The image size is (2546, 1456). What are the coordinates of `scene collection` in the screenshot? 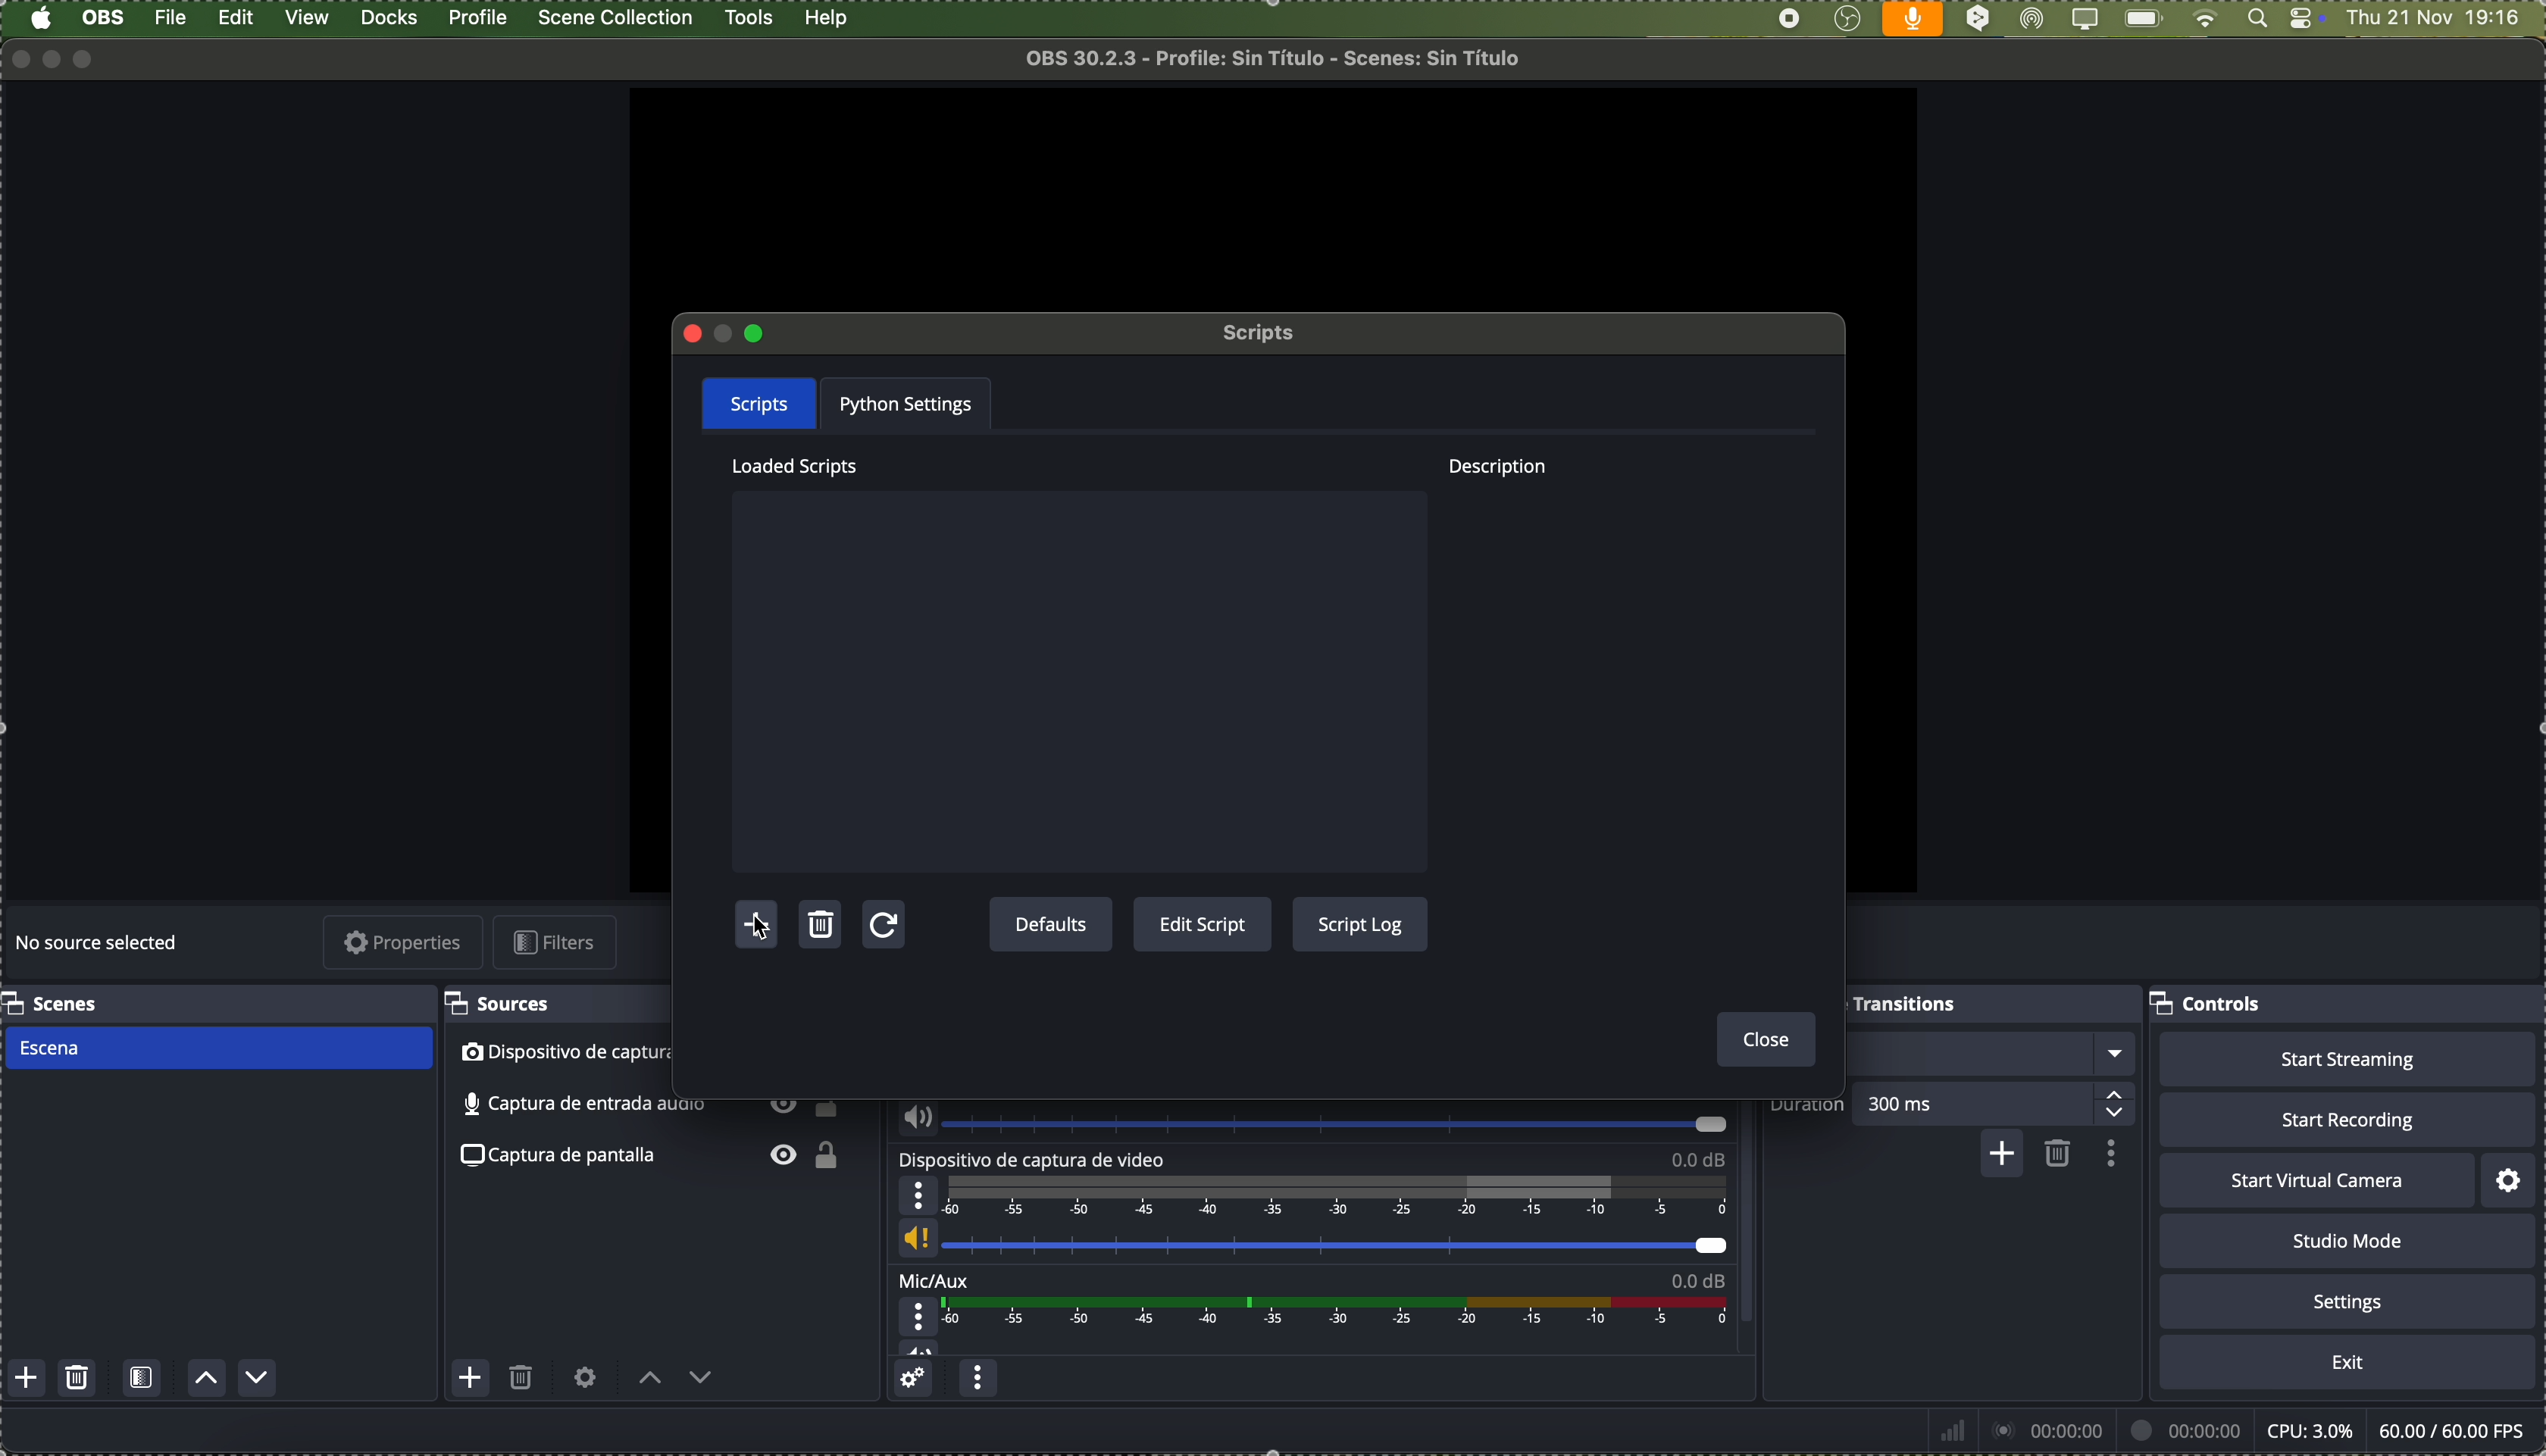 It's located at (617, 18).